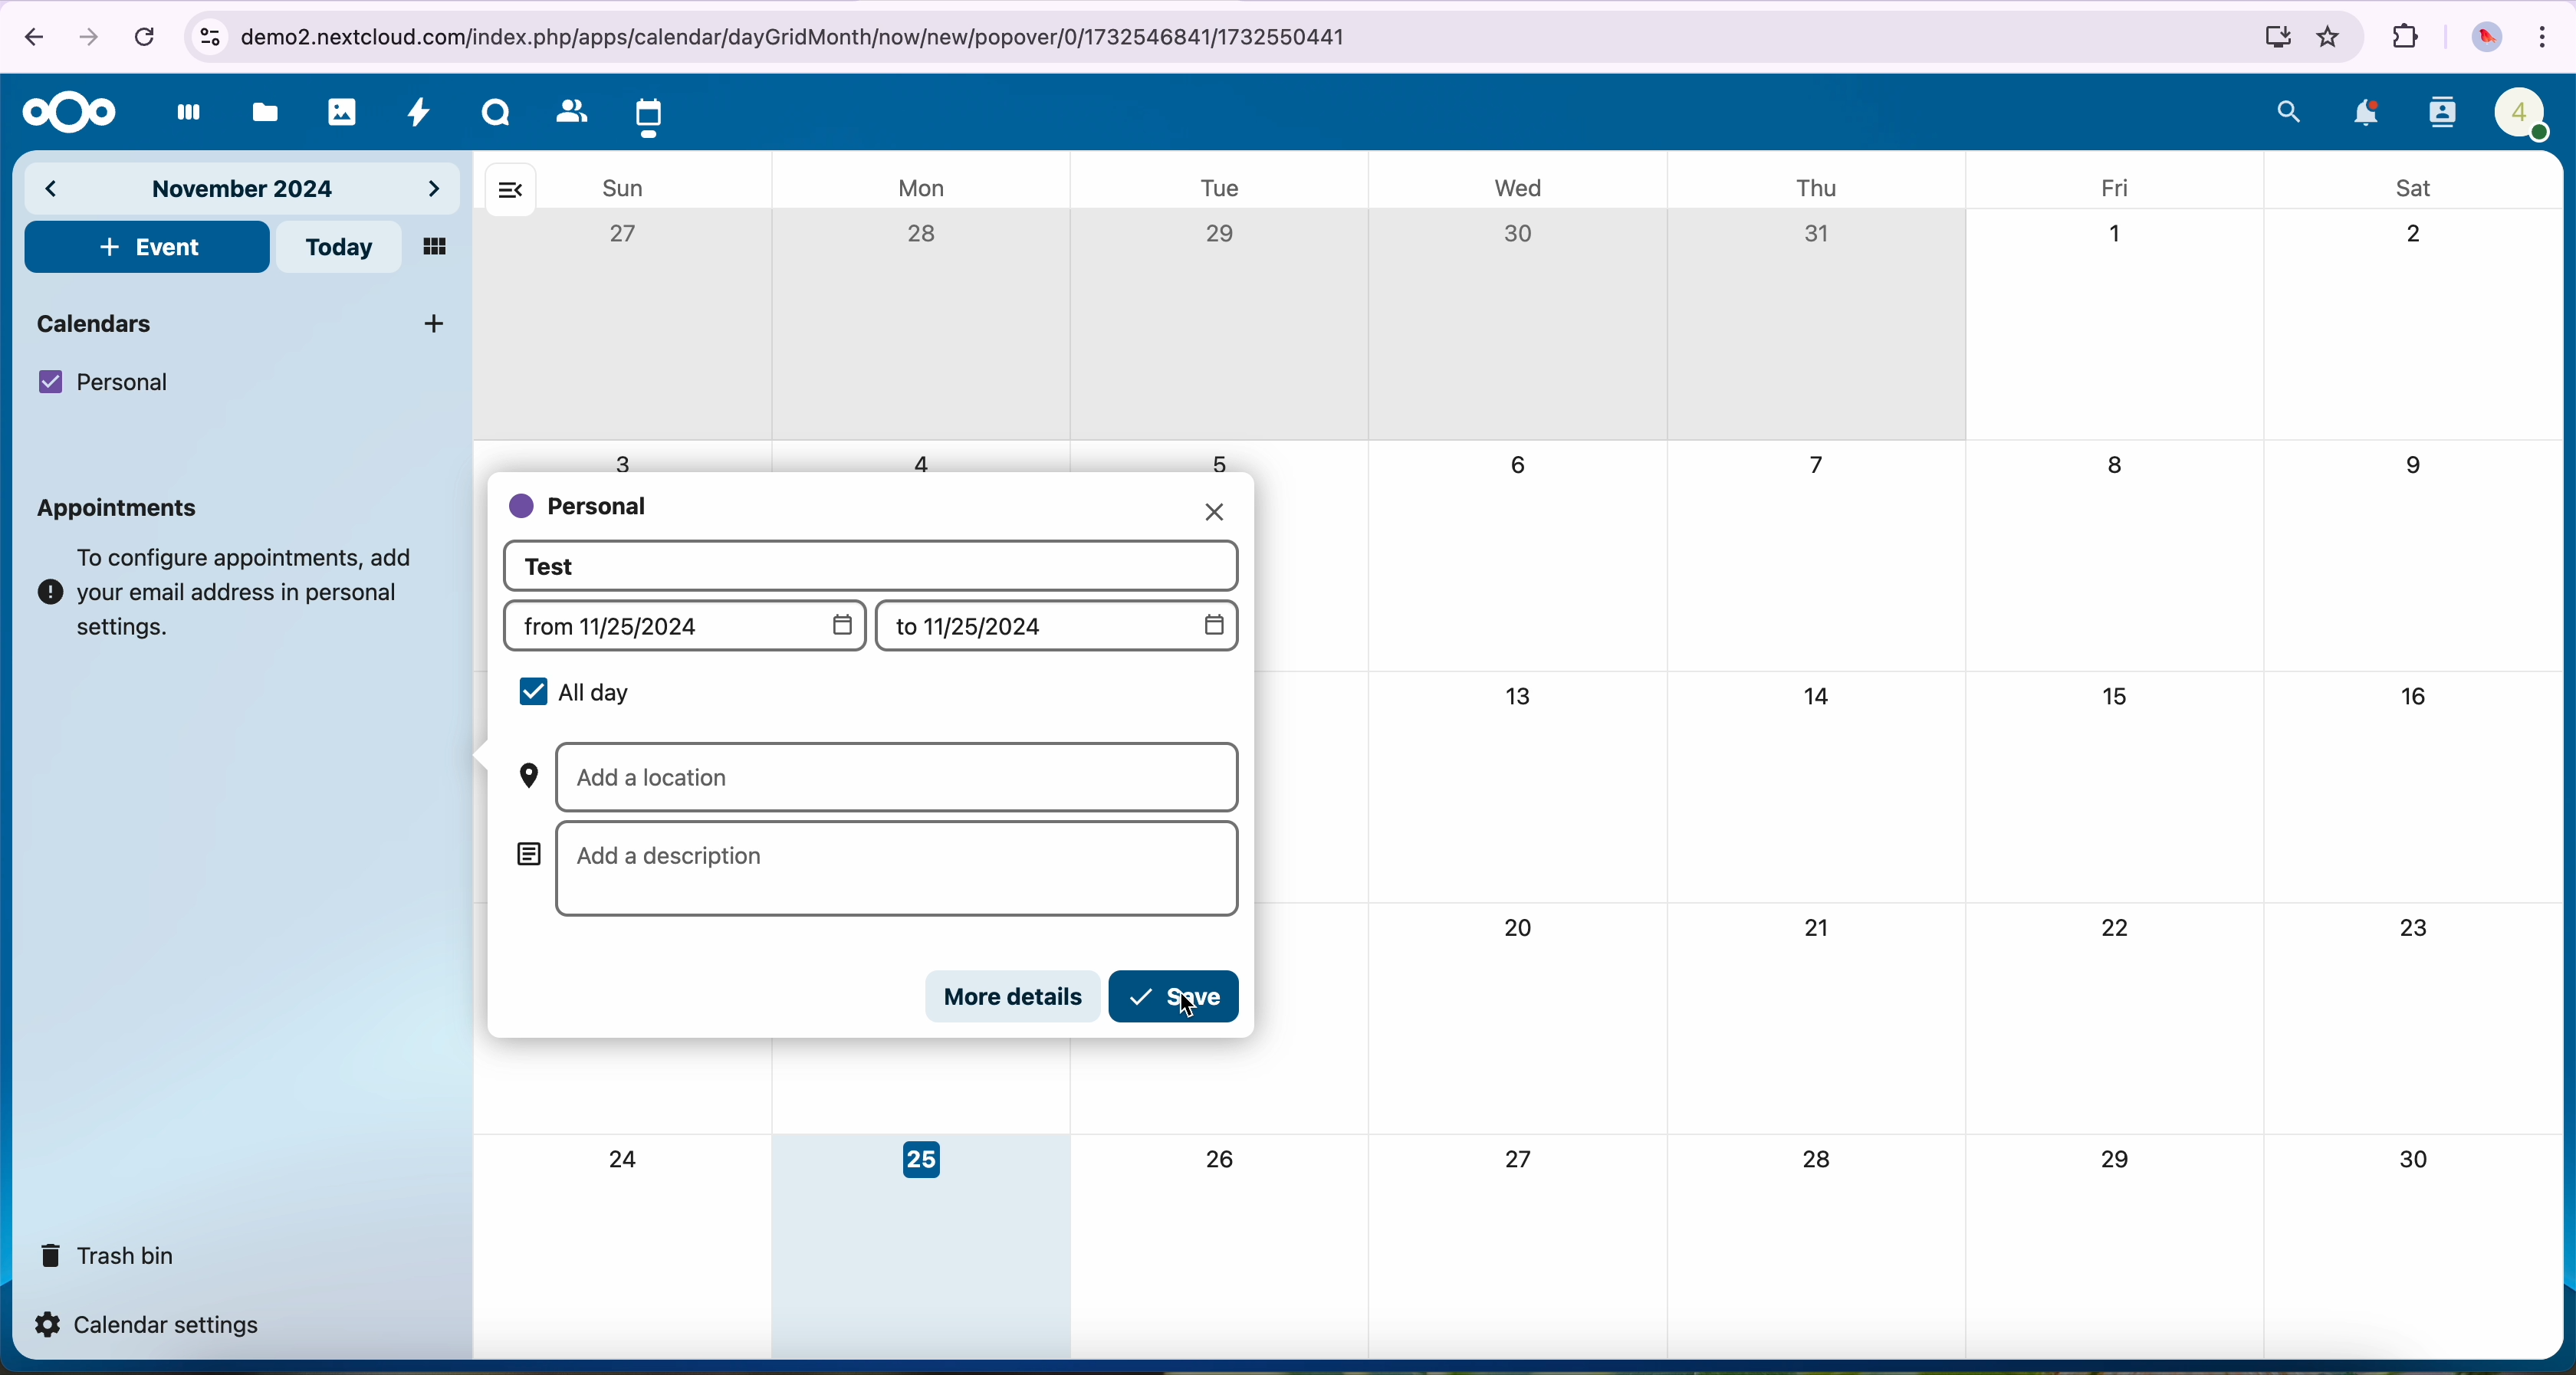 Image resolution: width=2576 pixels, height=1375 pixels. I want to click on 28, so click(926, 237).